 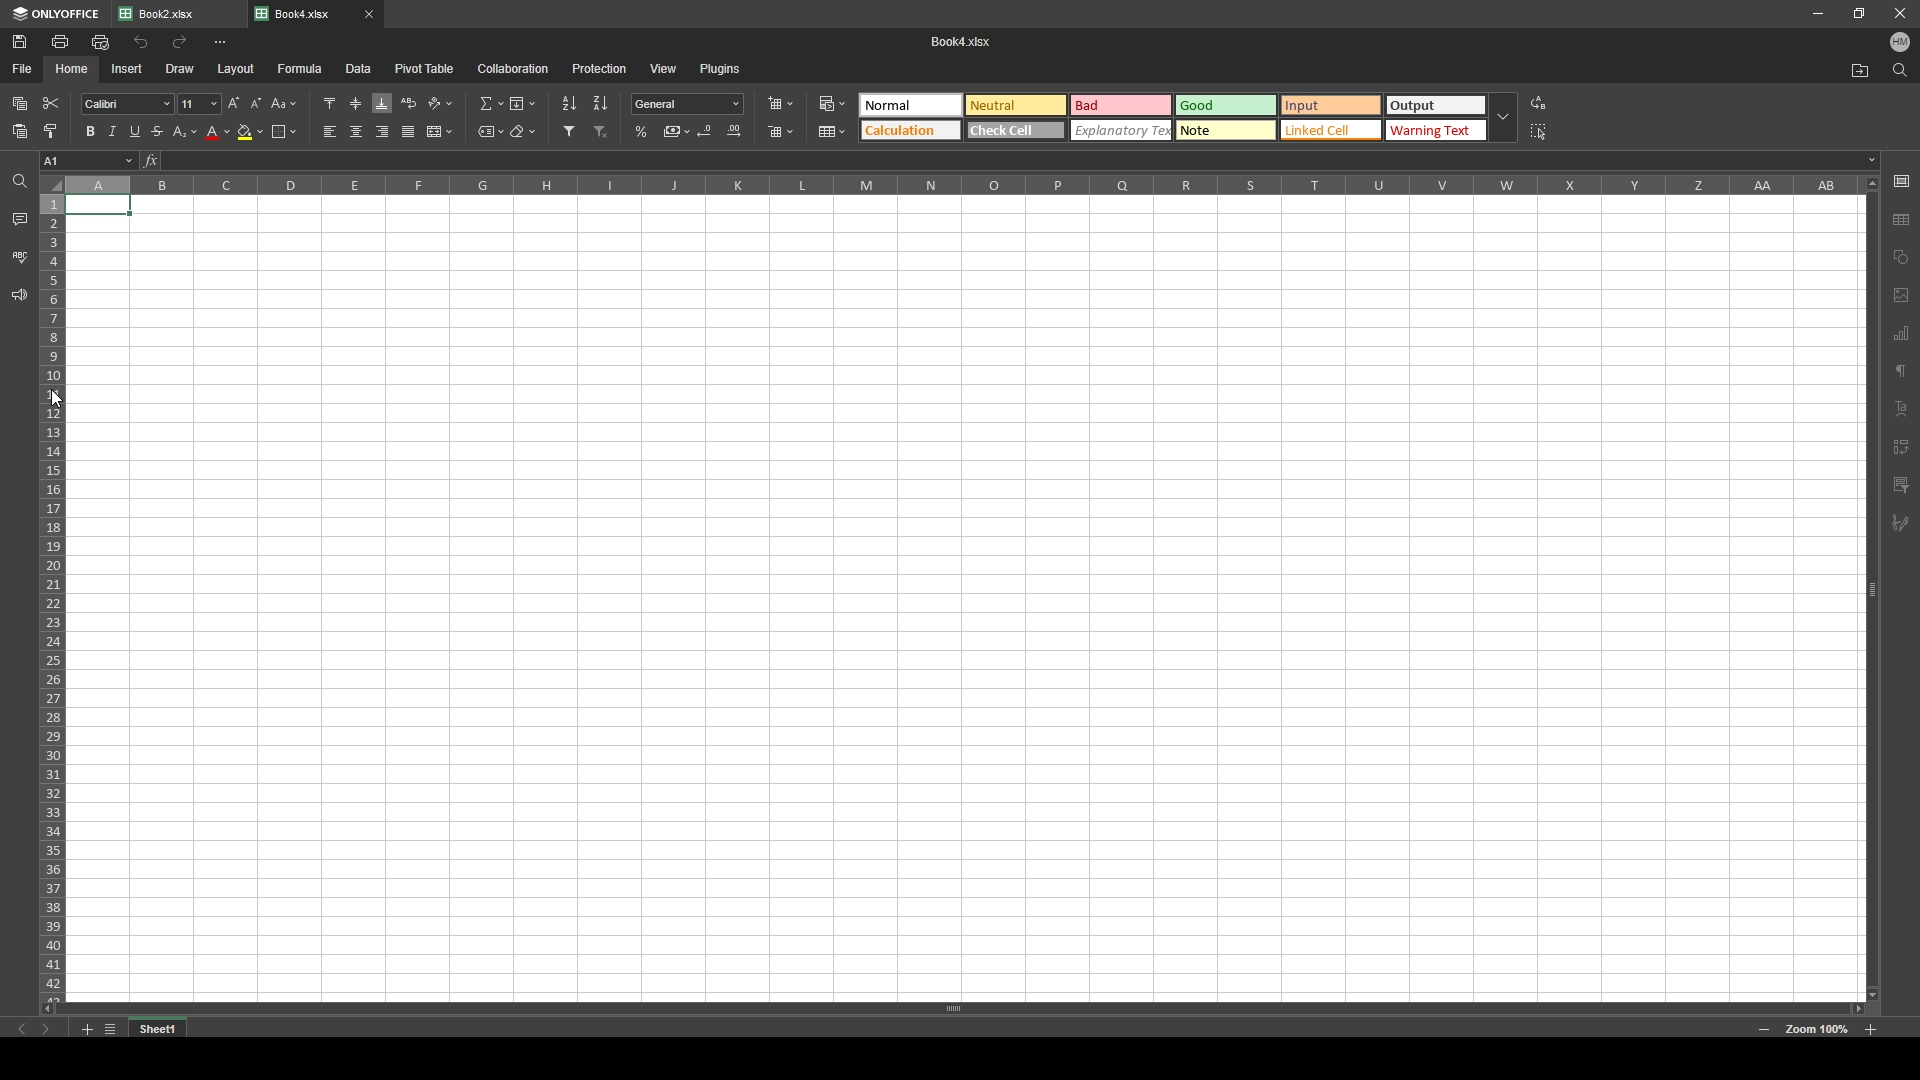 What do you see at coordinates (442, 103) in the screenshot?
I see `orientation` at bounding box center [442, 103].